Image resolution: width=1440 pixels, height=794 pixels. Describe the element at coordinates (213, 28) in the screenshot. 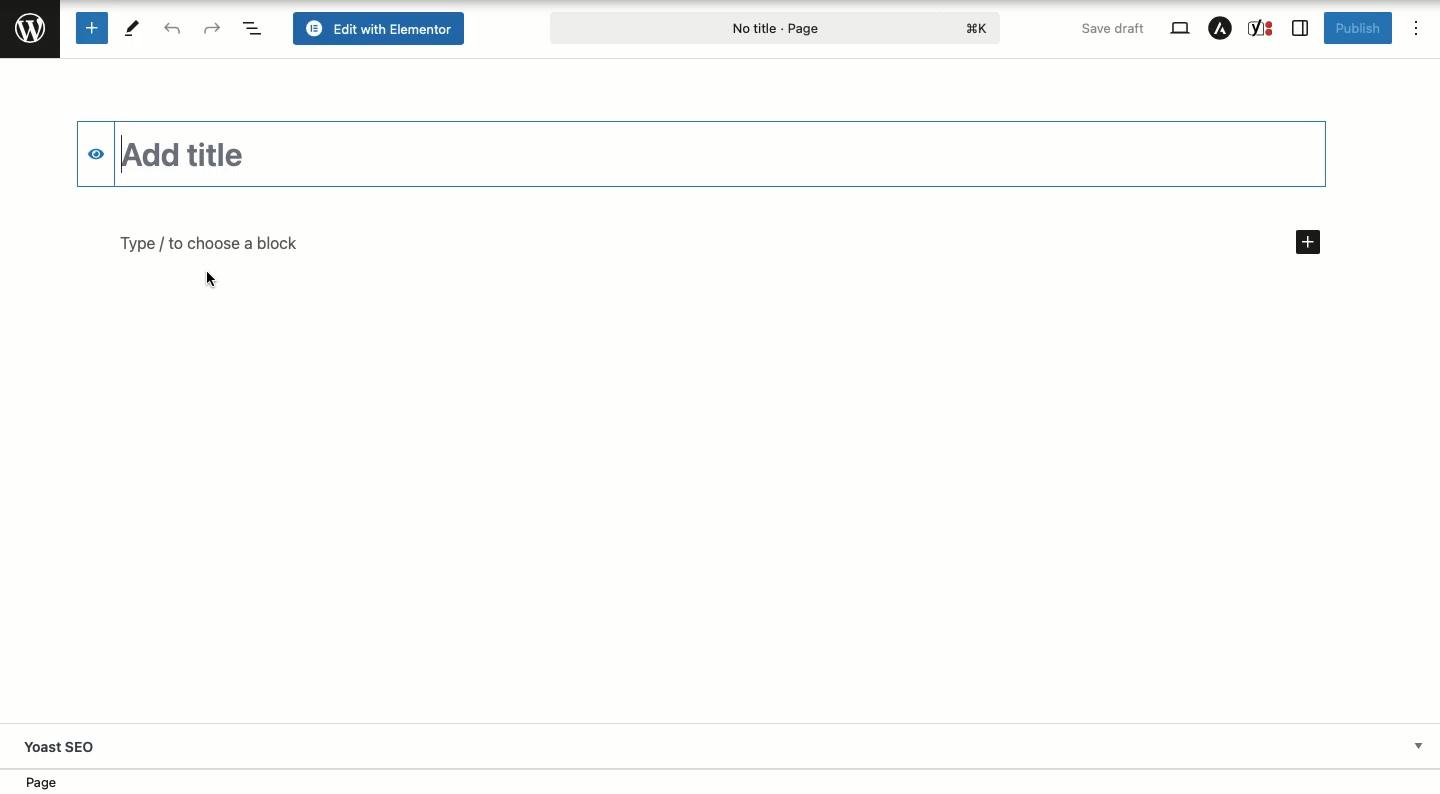

I see `Redo` at that location.